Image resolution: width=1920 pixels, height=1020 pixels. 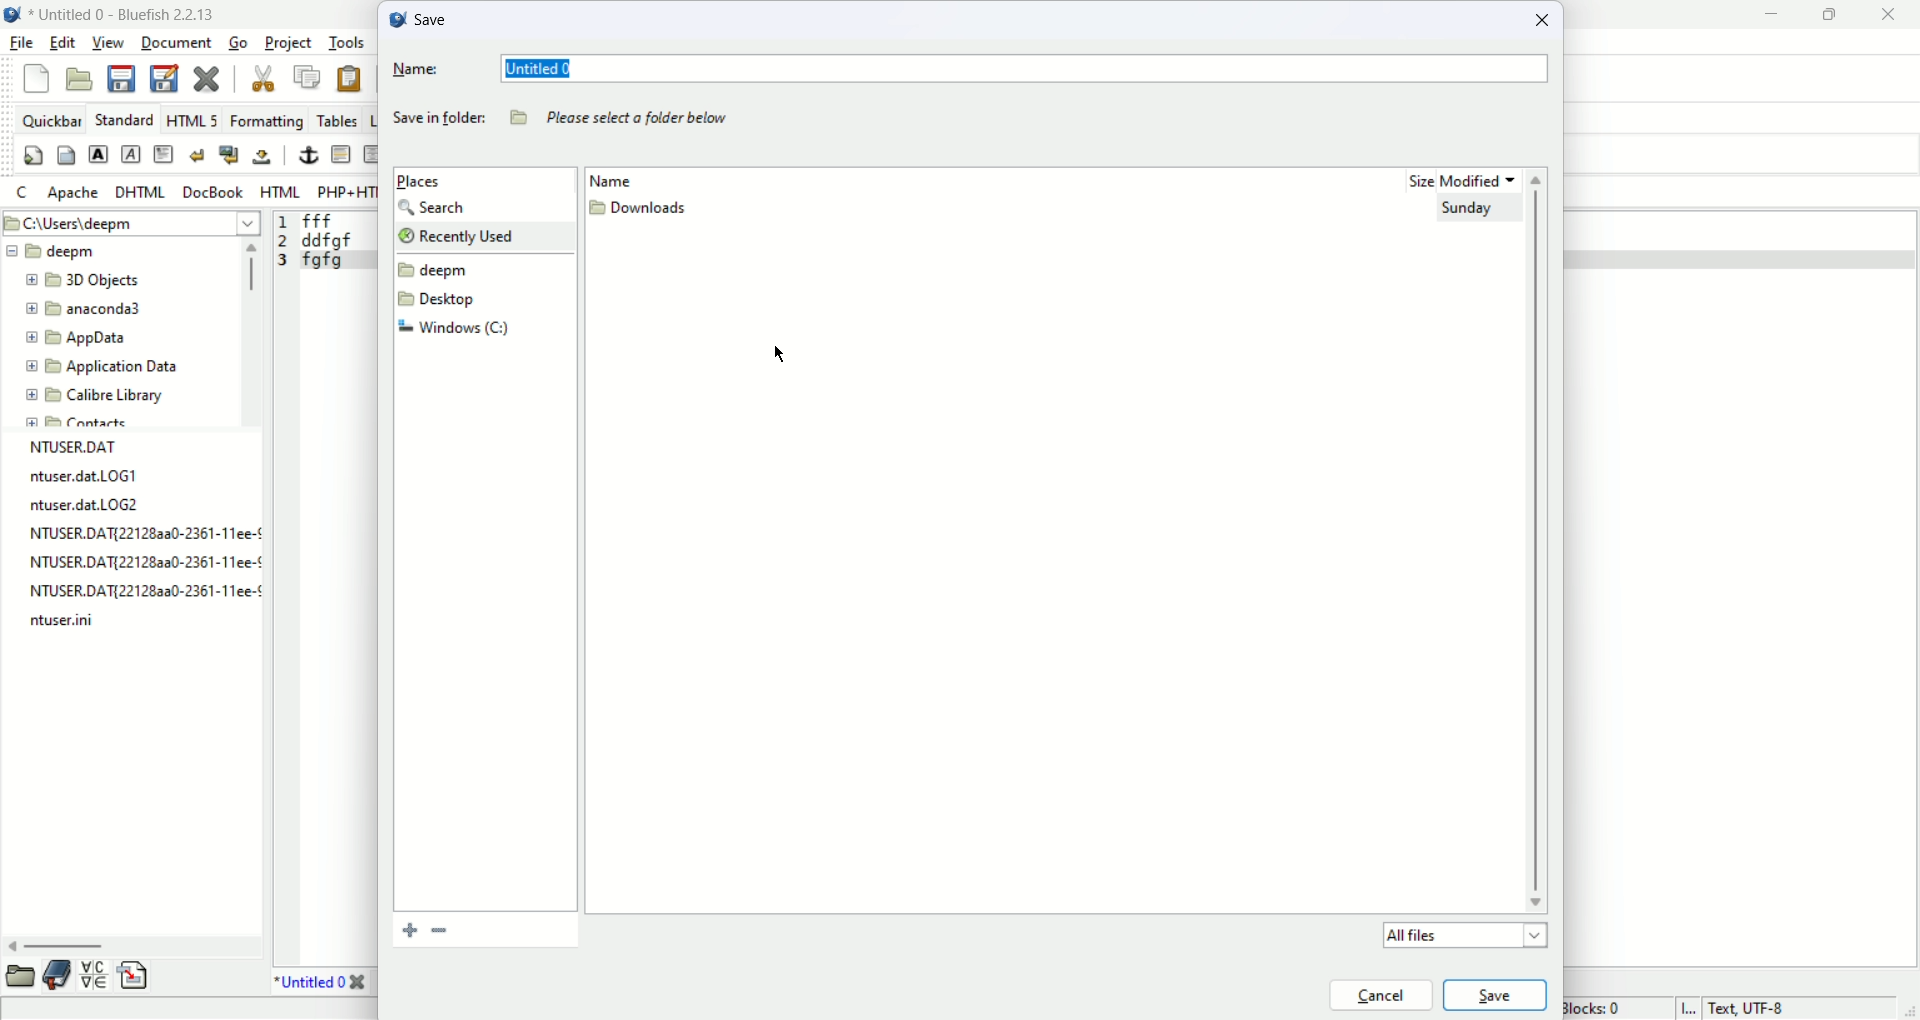 What do you see at coordinates (373, 155) in the screenshot?
I see `center` at bounding box center [373, 155].